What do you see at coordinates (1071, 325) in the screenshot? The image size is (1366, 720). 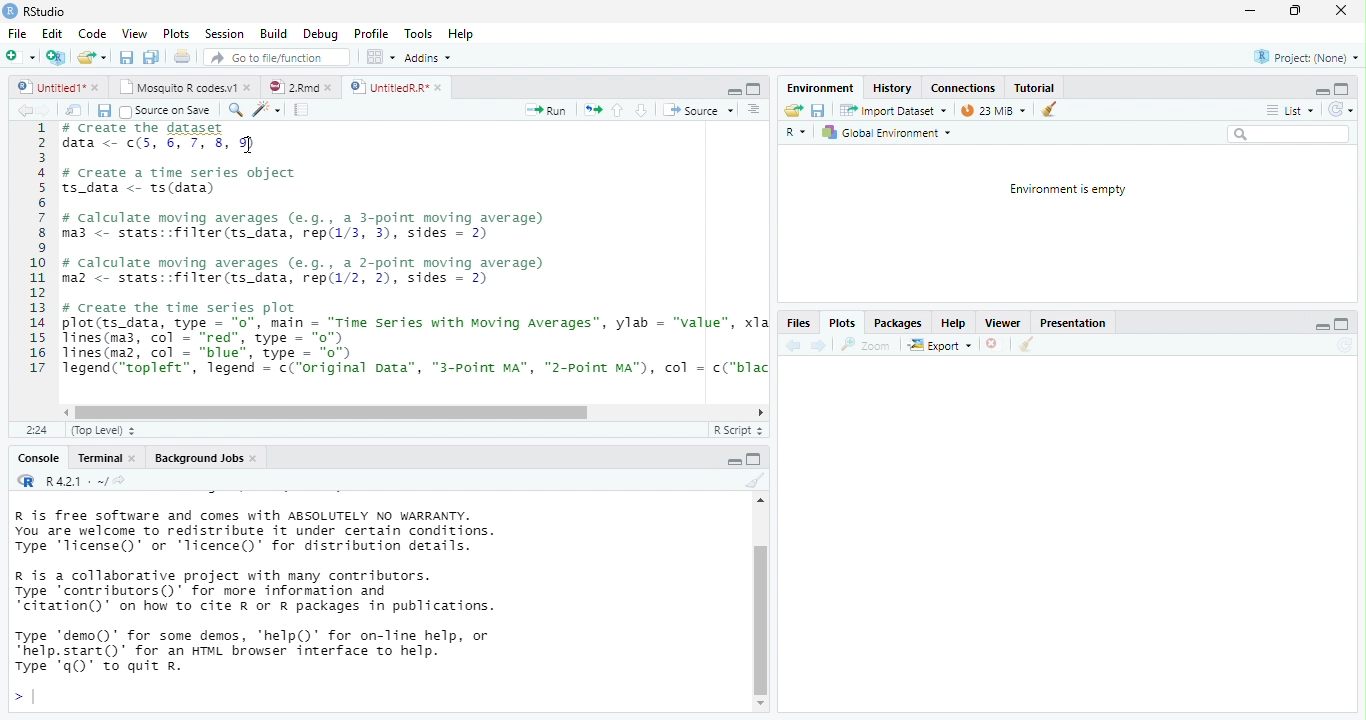 I see `Presentation` at bounding box center [1071, 325].